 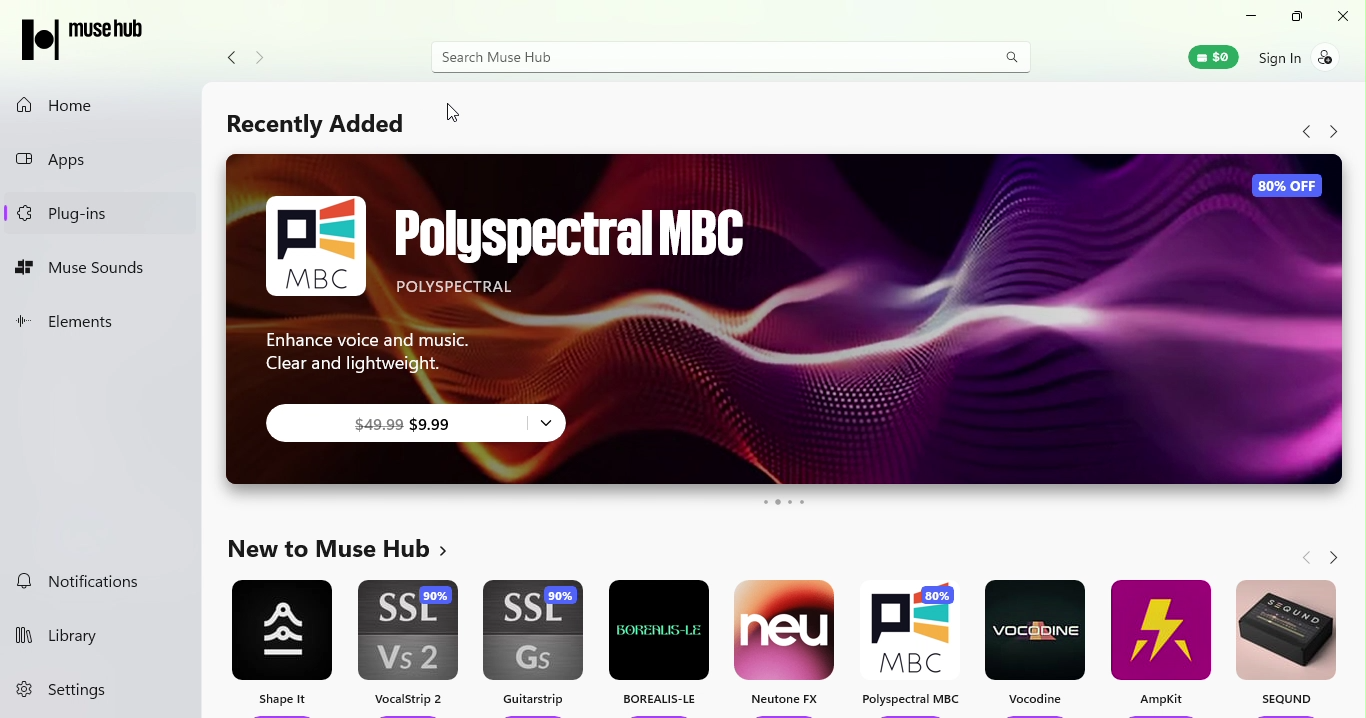 I want to click on Maximize, so click(x=1290, y=17).